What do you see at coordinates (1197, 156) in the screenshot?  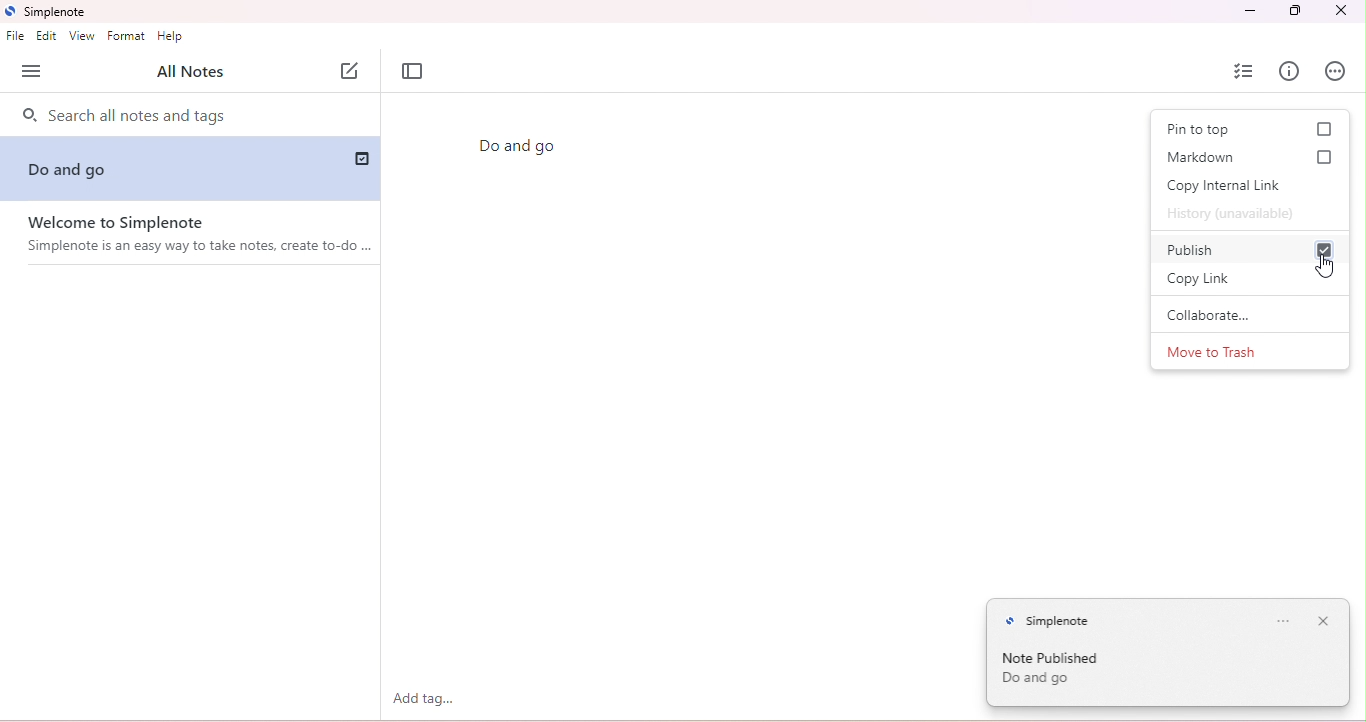 I see `markdown` at bounding box center [1197, 156].